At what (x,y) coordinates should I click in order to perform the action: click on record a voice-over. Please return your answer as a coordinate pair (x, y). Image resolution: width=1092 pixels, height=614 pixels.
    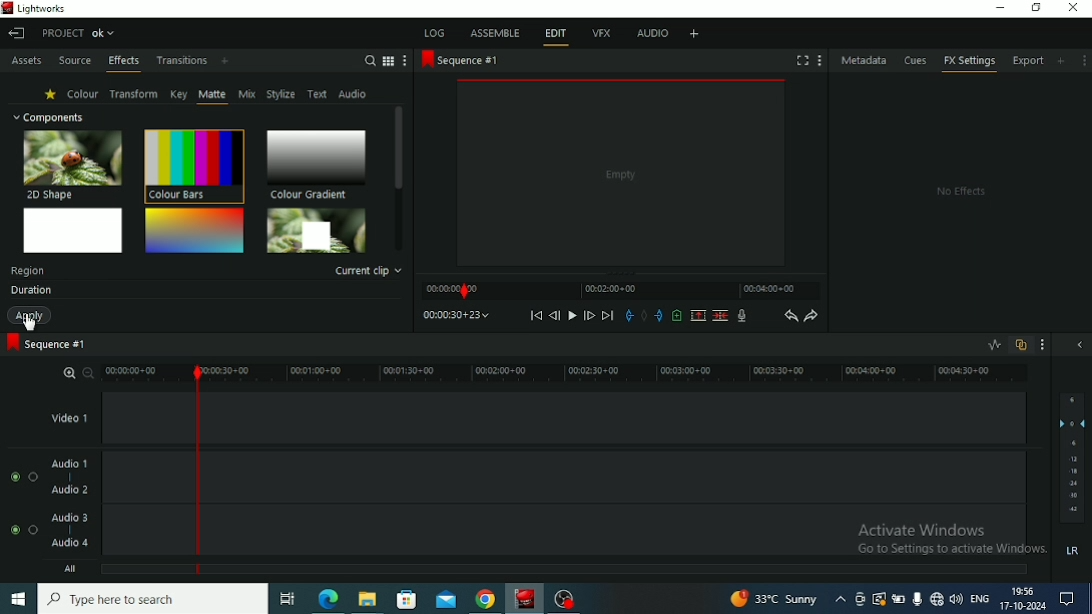
    Looking at the image, I should click on (742, 316).